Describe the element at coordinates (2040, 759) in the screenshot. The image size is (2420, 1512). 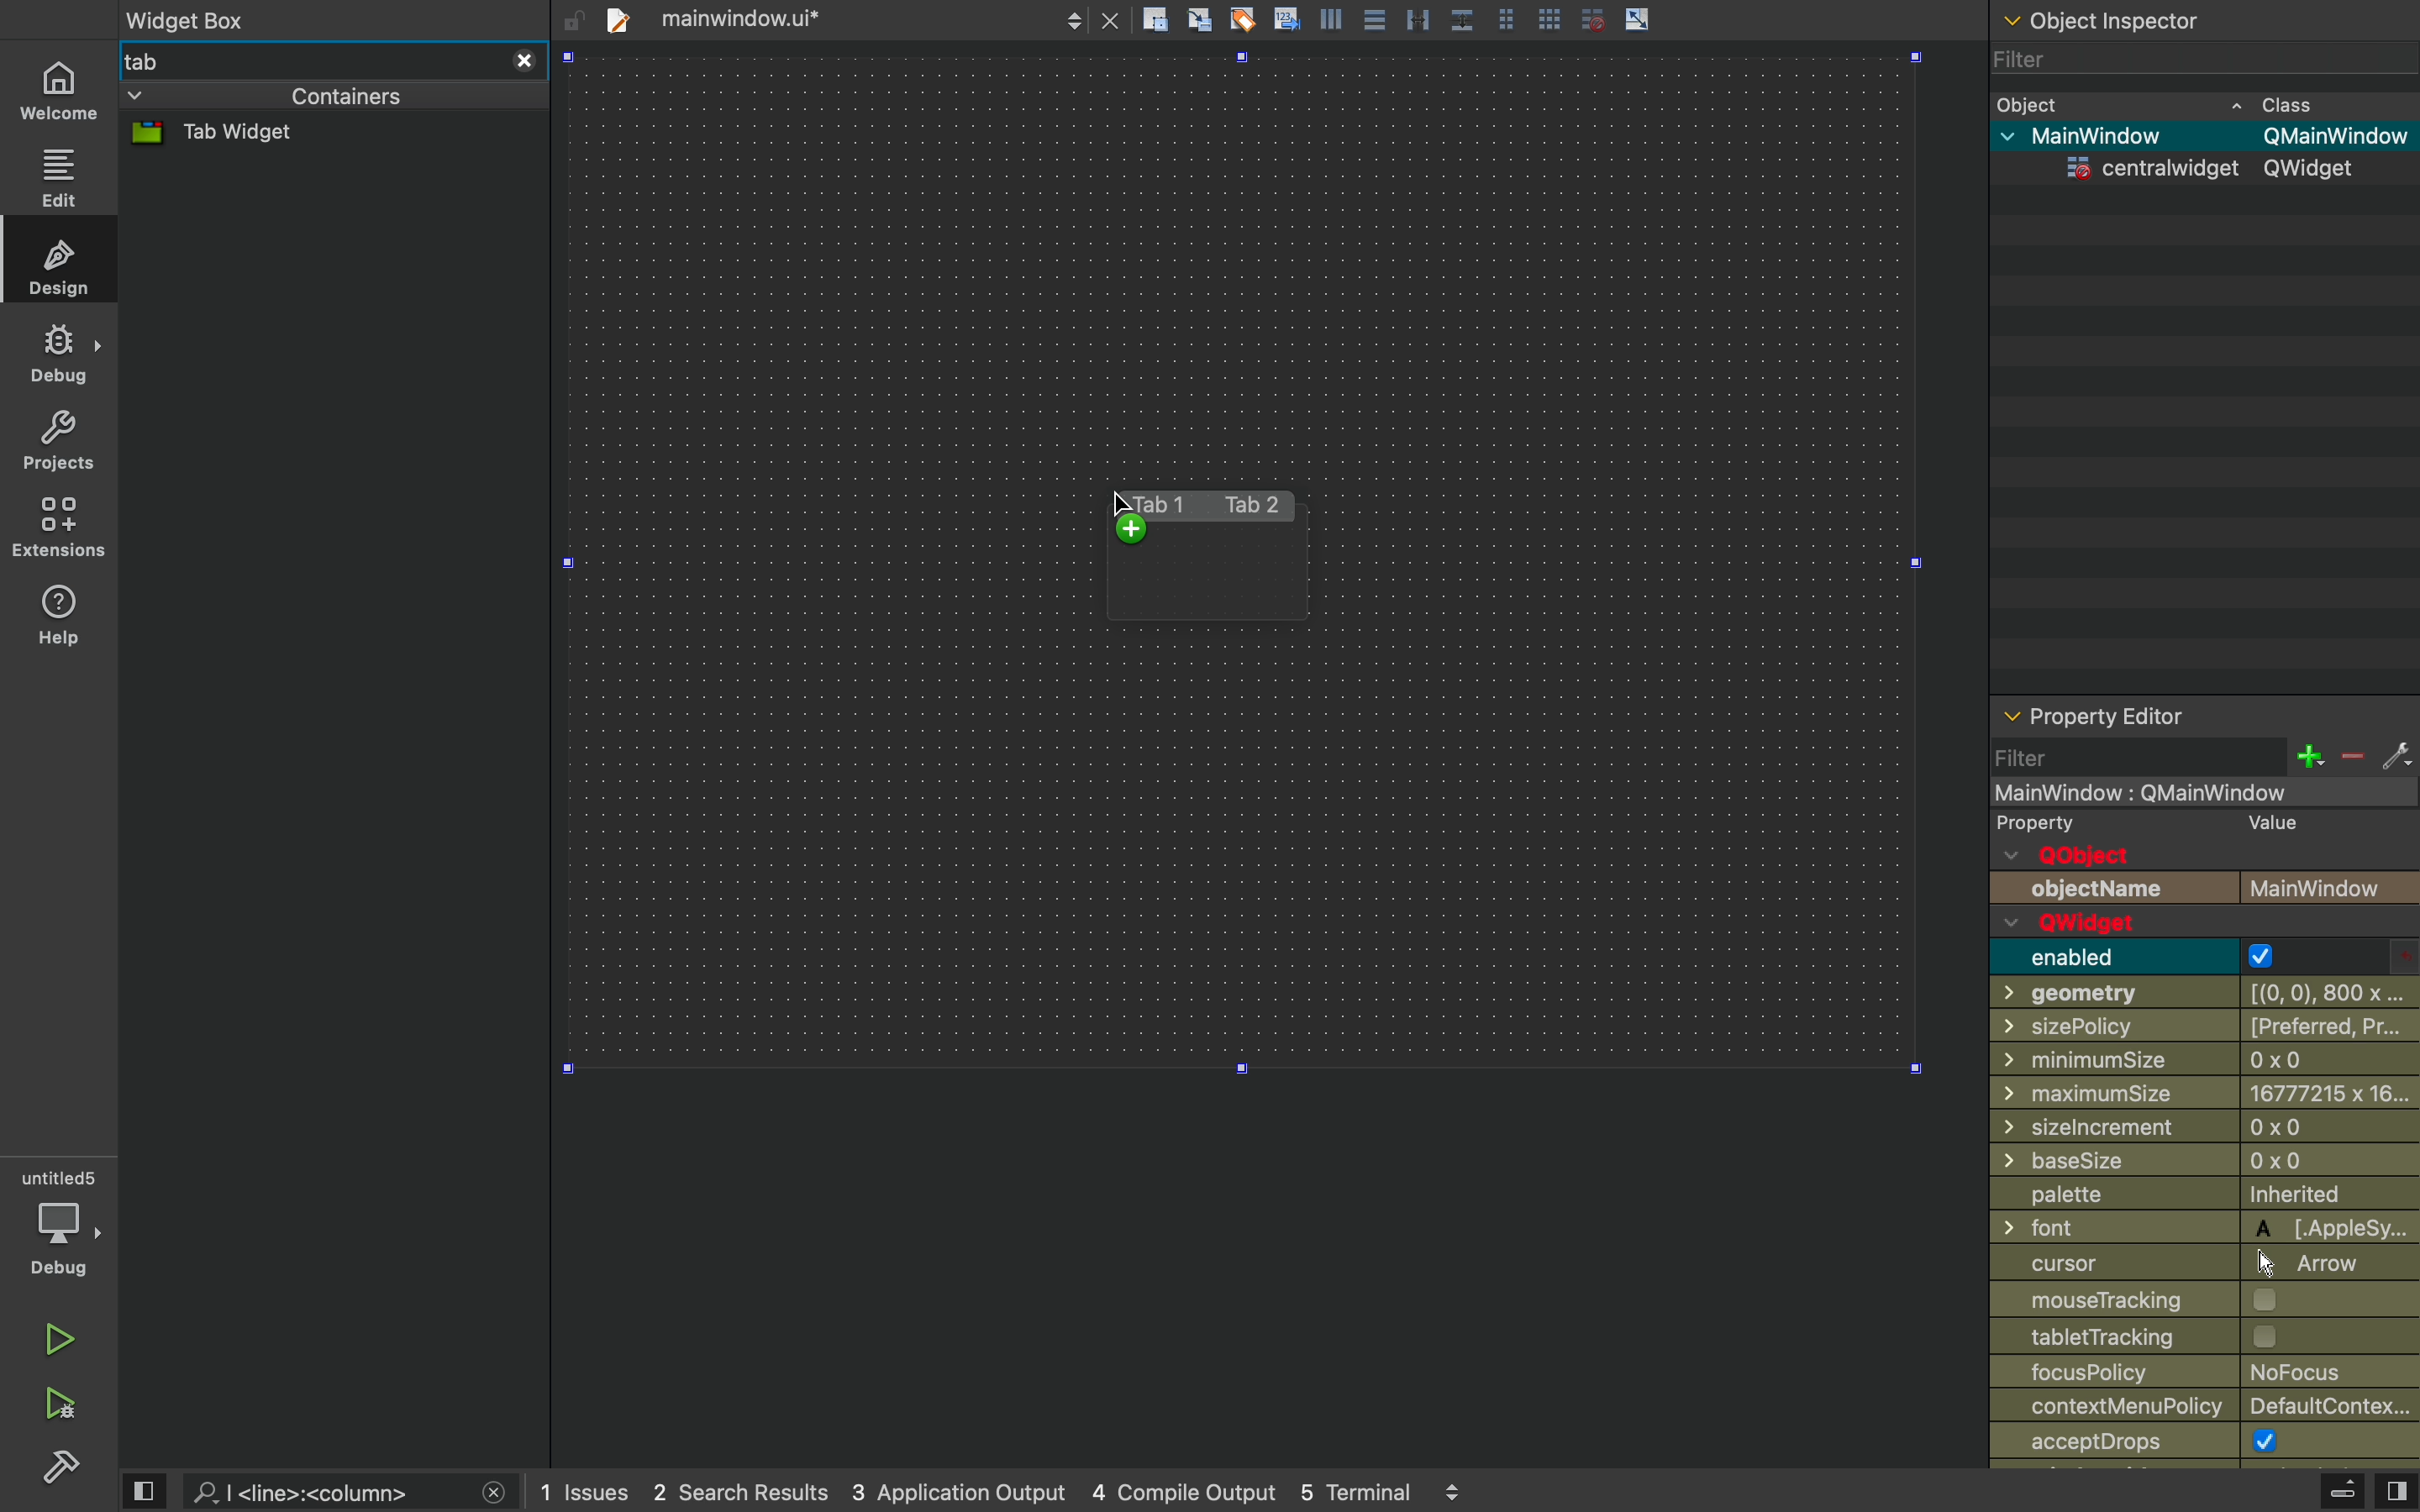
I see `filter` at that location.